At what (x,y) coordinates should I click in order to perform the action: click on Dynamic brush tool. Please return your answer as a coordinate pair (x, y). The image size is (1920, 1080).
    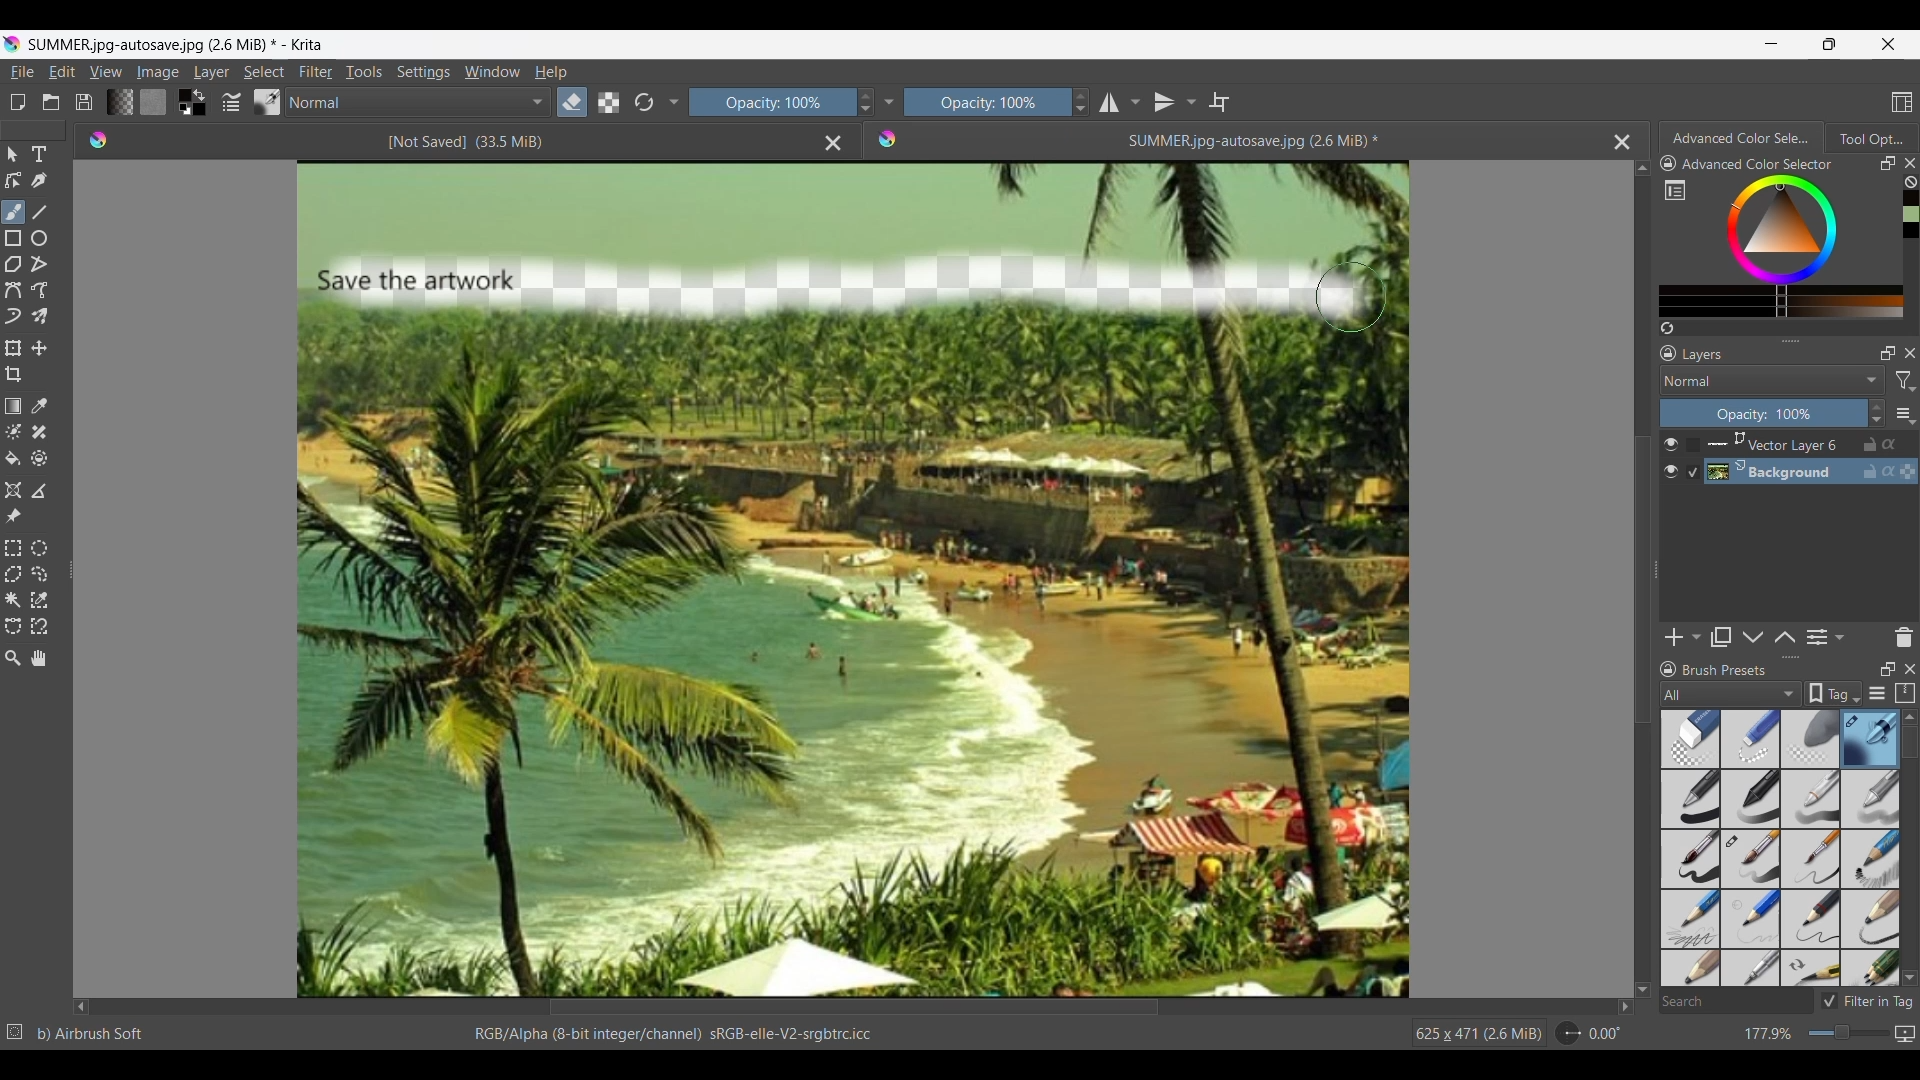
    Looking at the image, I should click on (13, 316).